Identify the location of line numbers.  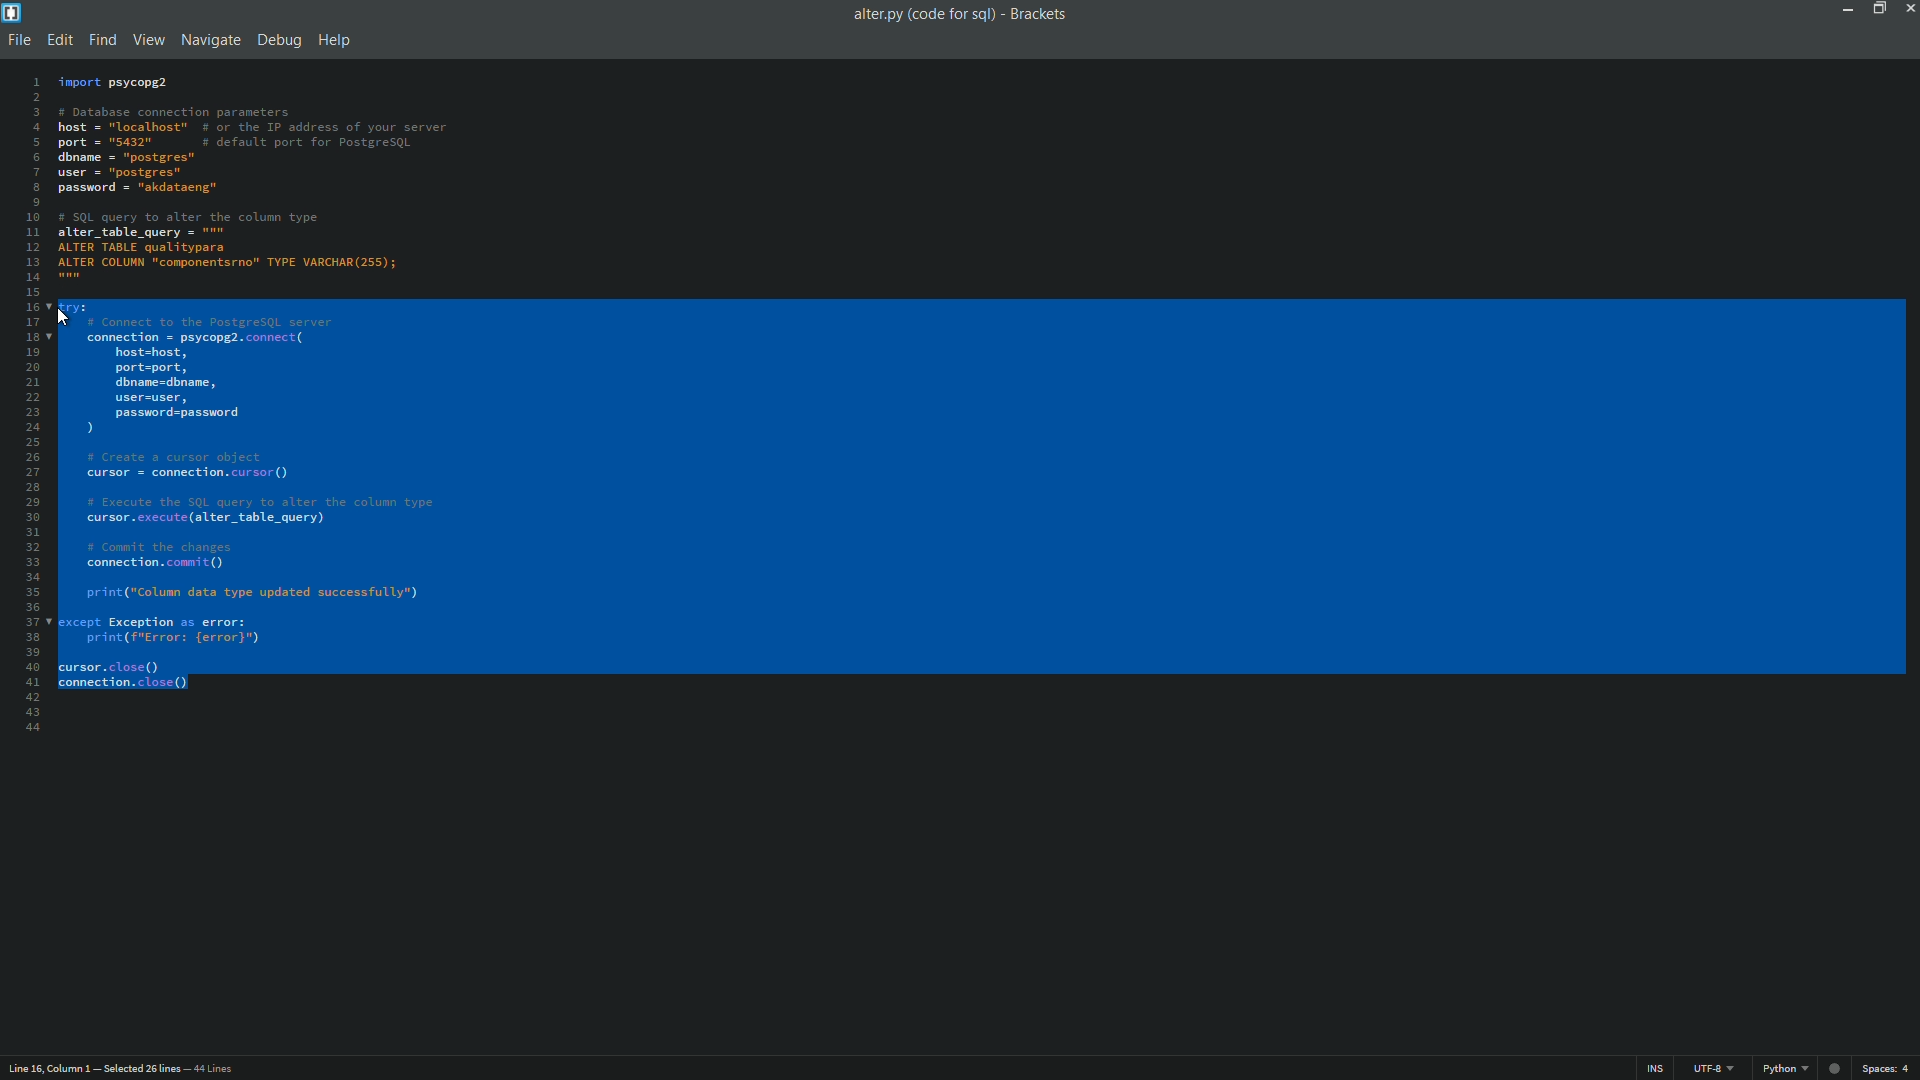
(29, 403).